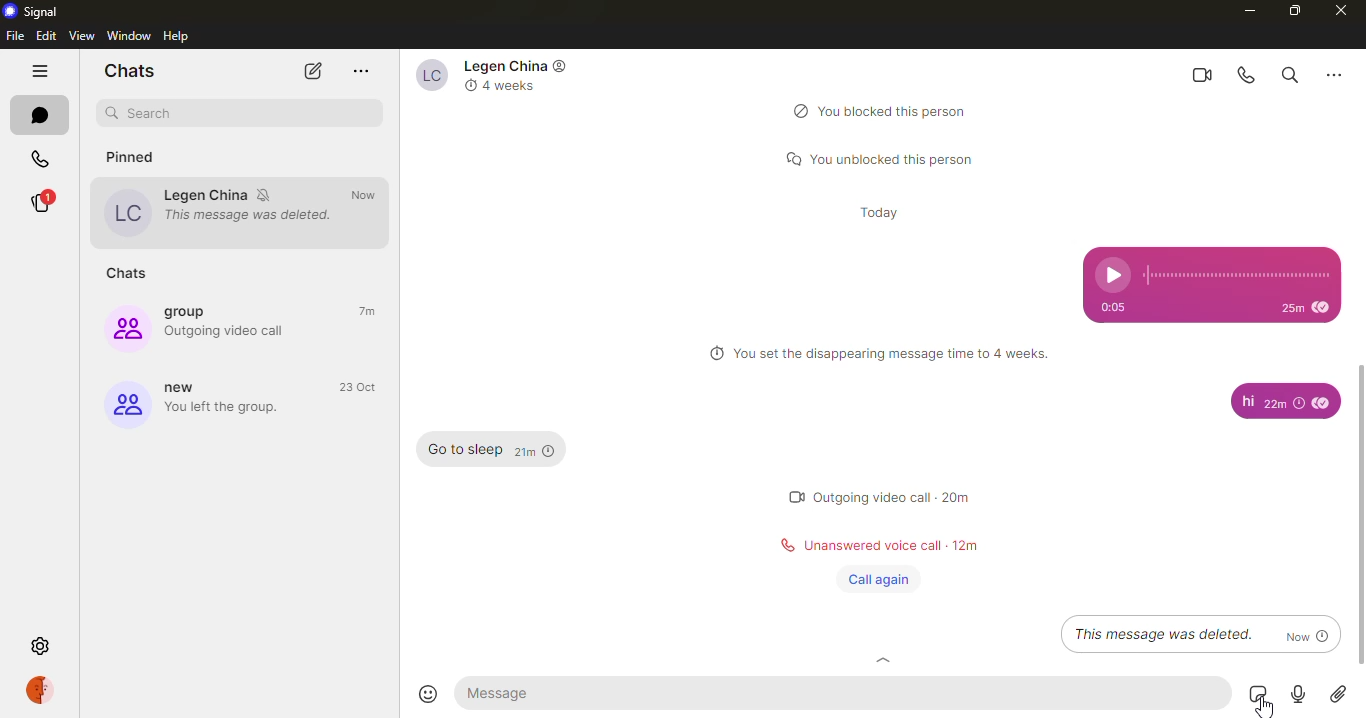 This screenshot has height=718, width=1366. I want to click on emoji, so click(427, 694).